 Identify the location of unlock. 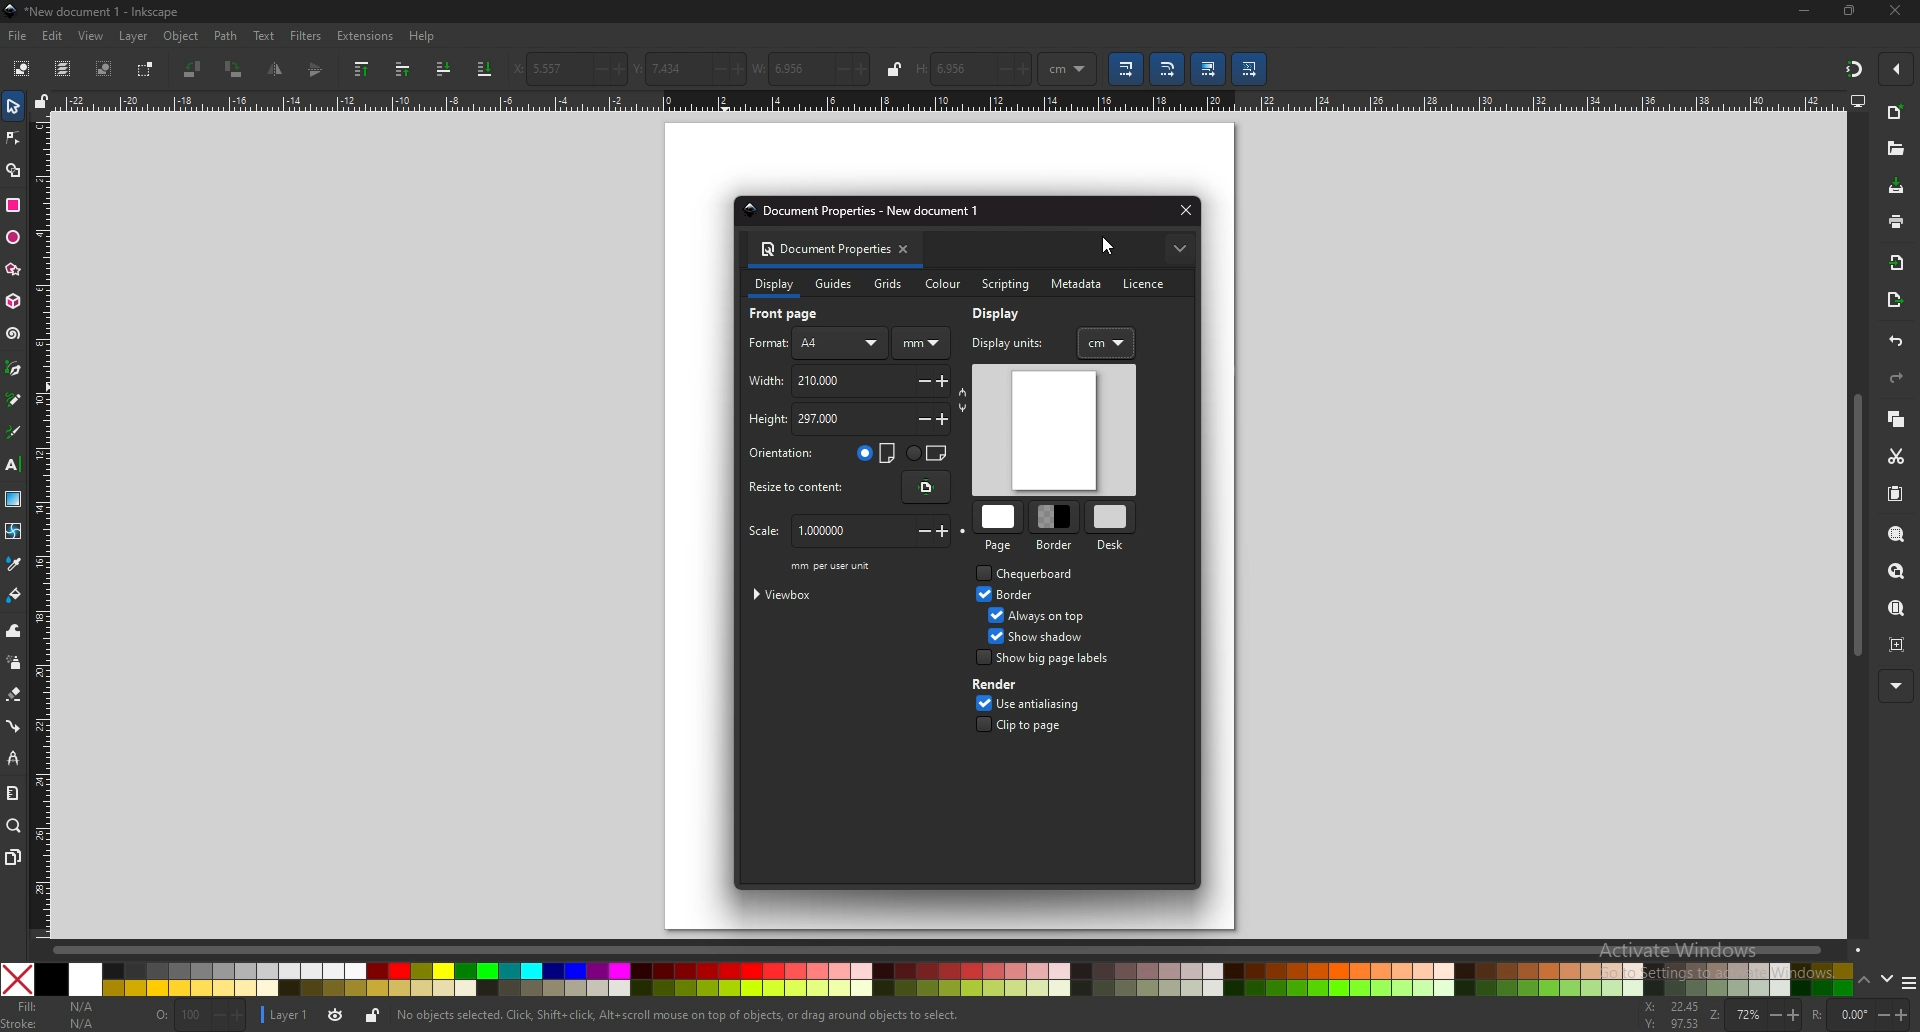
(370, 1017).